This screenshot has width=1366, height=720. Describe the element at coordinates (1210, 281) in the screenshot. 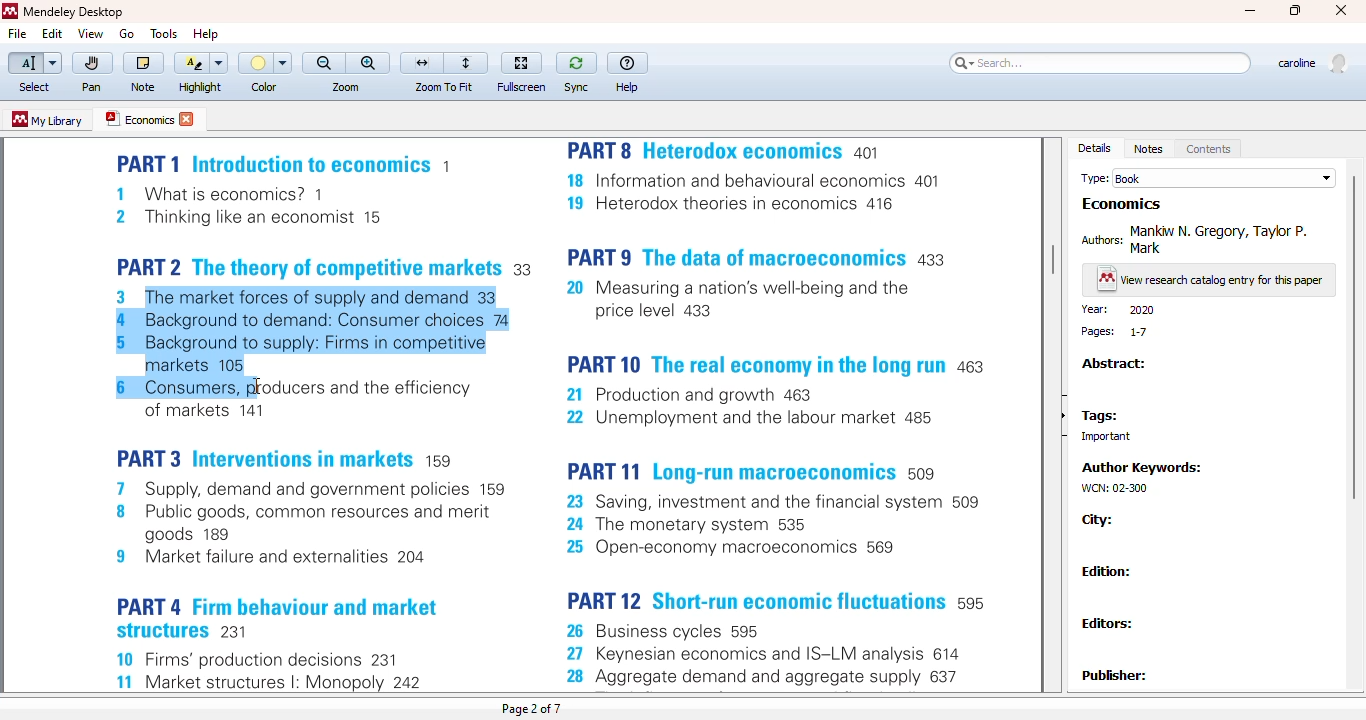

I see `view research catalog entry for this paper` at that location.